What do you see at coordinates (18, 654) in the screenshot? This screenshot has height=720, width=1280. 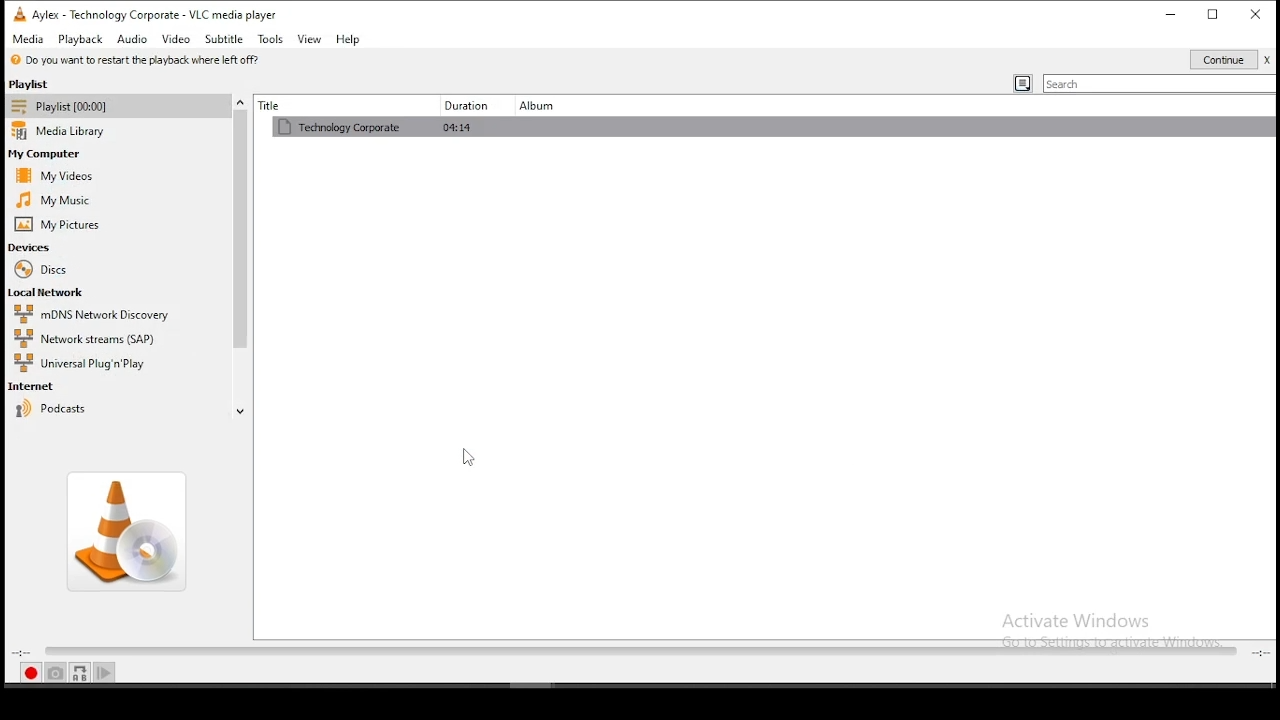 I see `elapsed time` at bounding box center [18, 654].